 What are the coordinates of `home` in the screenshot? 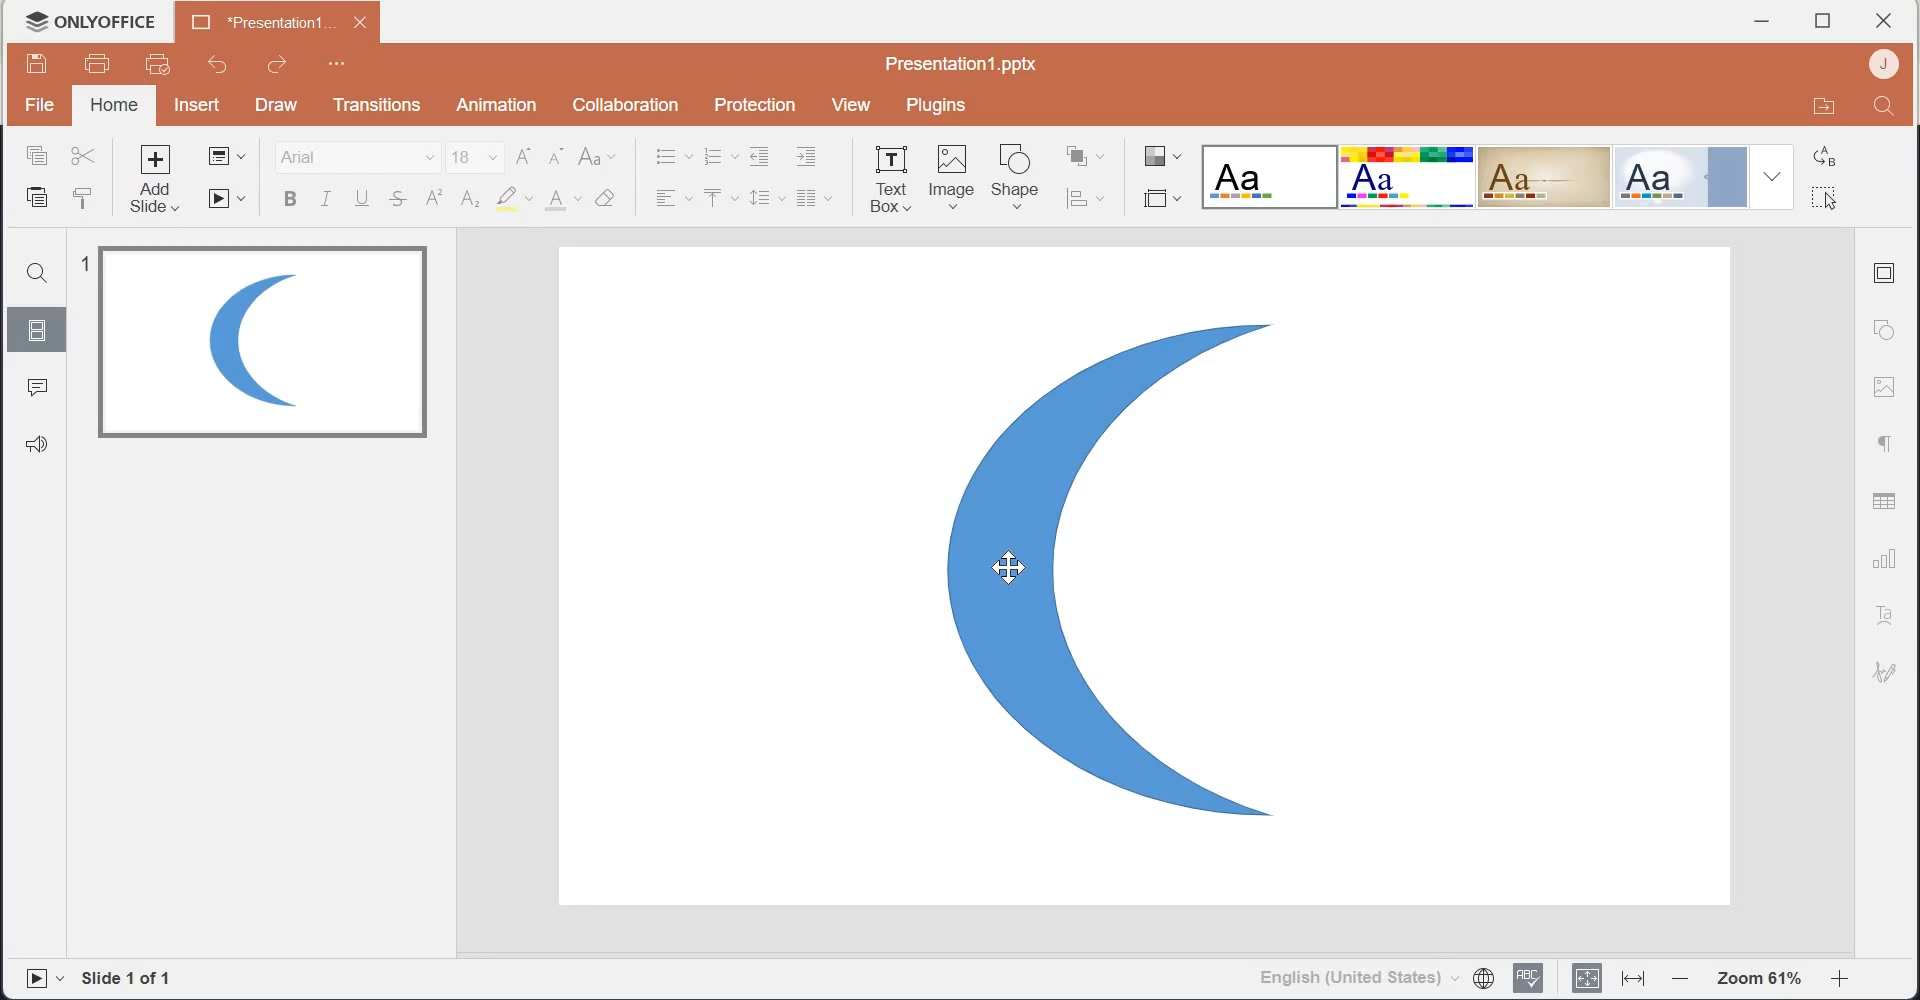 It's located at (113, 107).